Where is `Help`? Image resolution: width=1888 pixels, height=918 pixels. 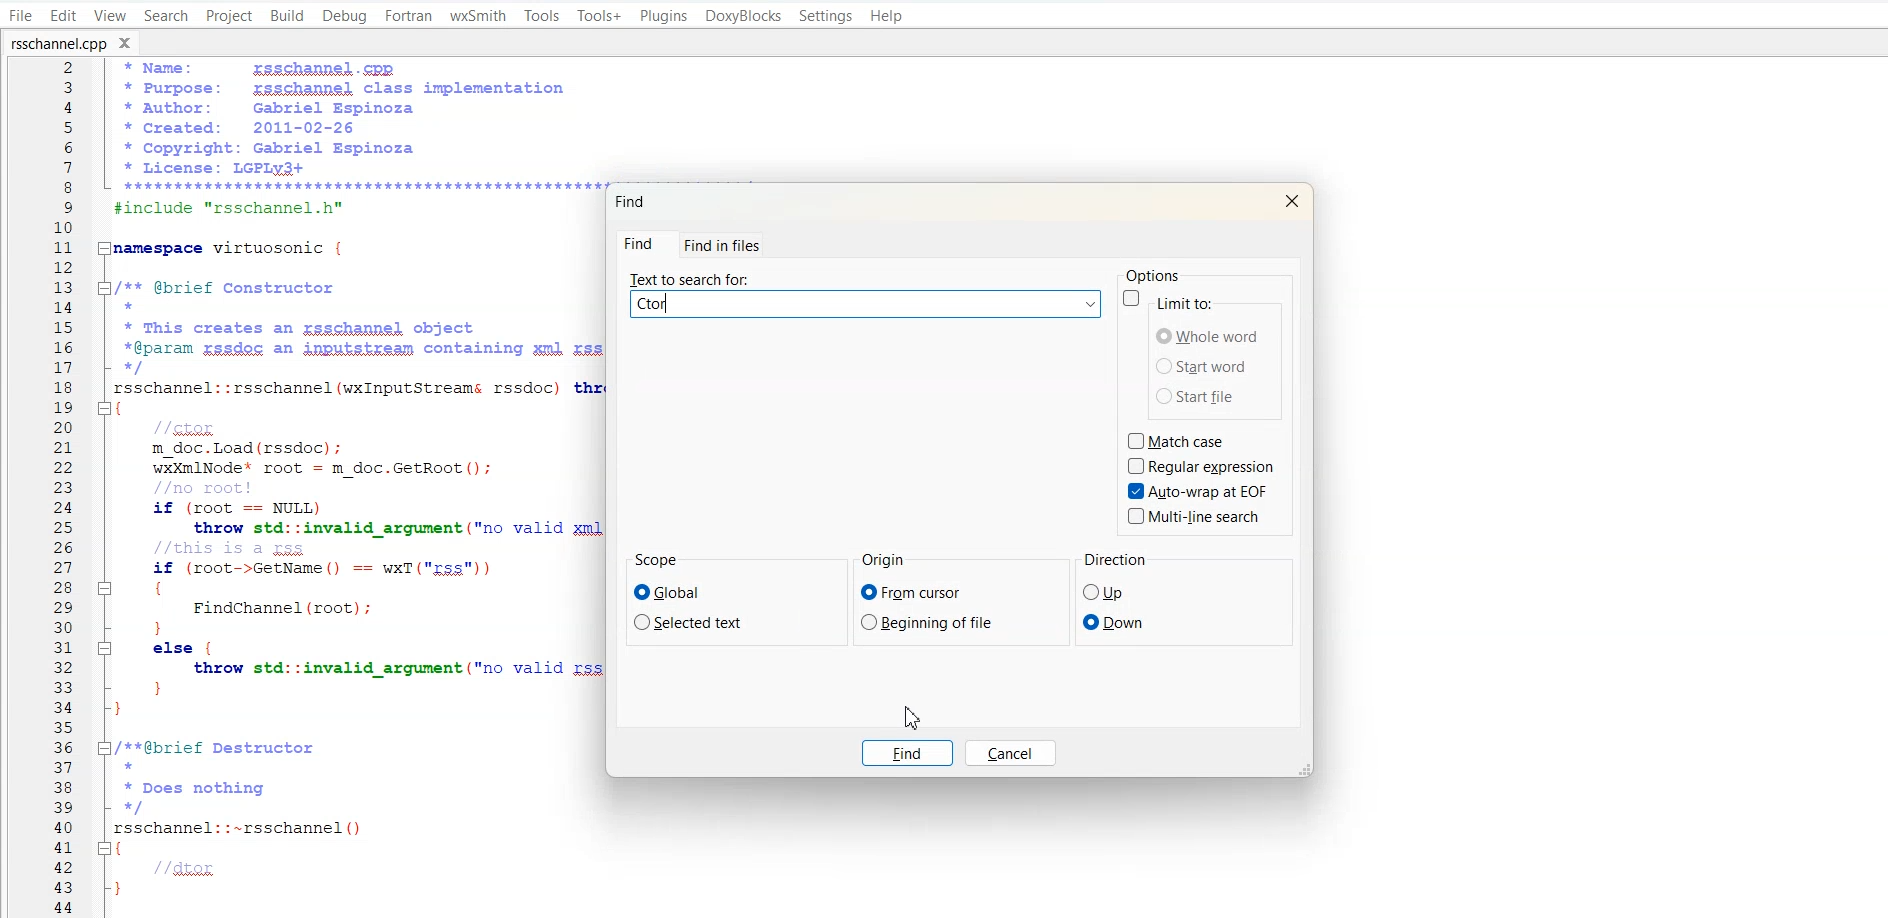
Help is located at coordinates (888, 16).